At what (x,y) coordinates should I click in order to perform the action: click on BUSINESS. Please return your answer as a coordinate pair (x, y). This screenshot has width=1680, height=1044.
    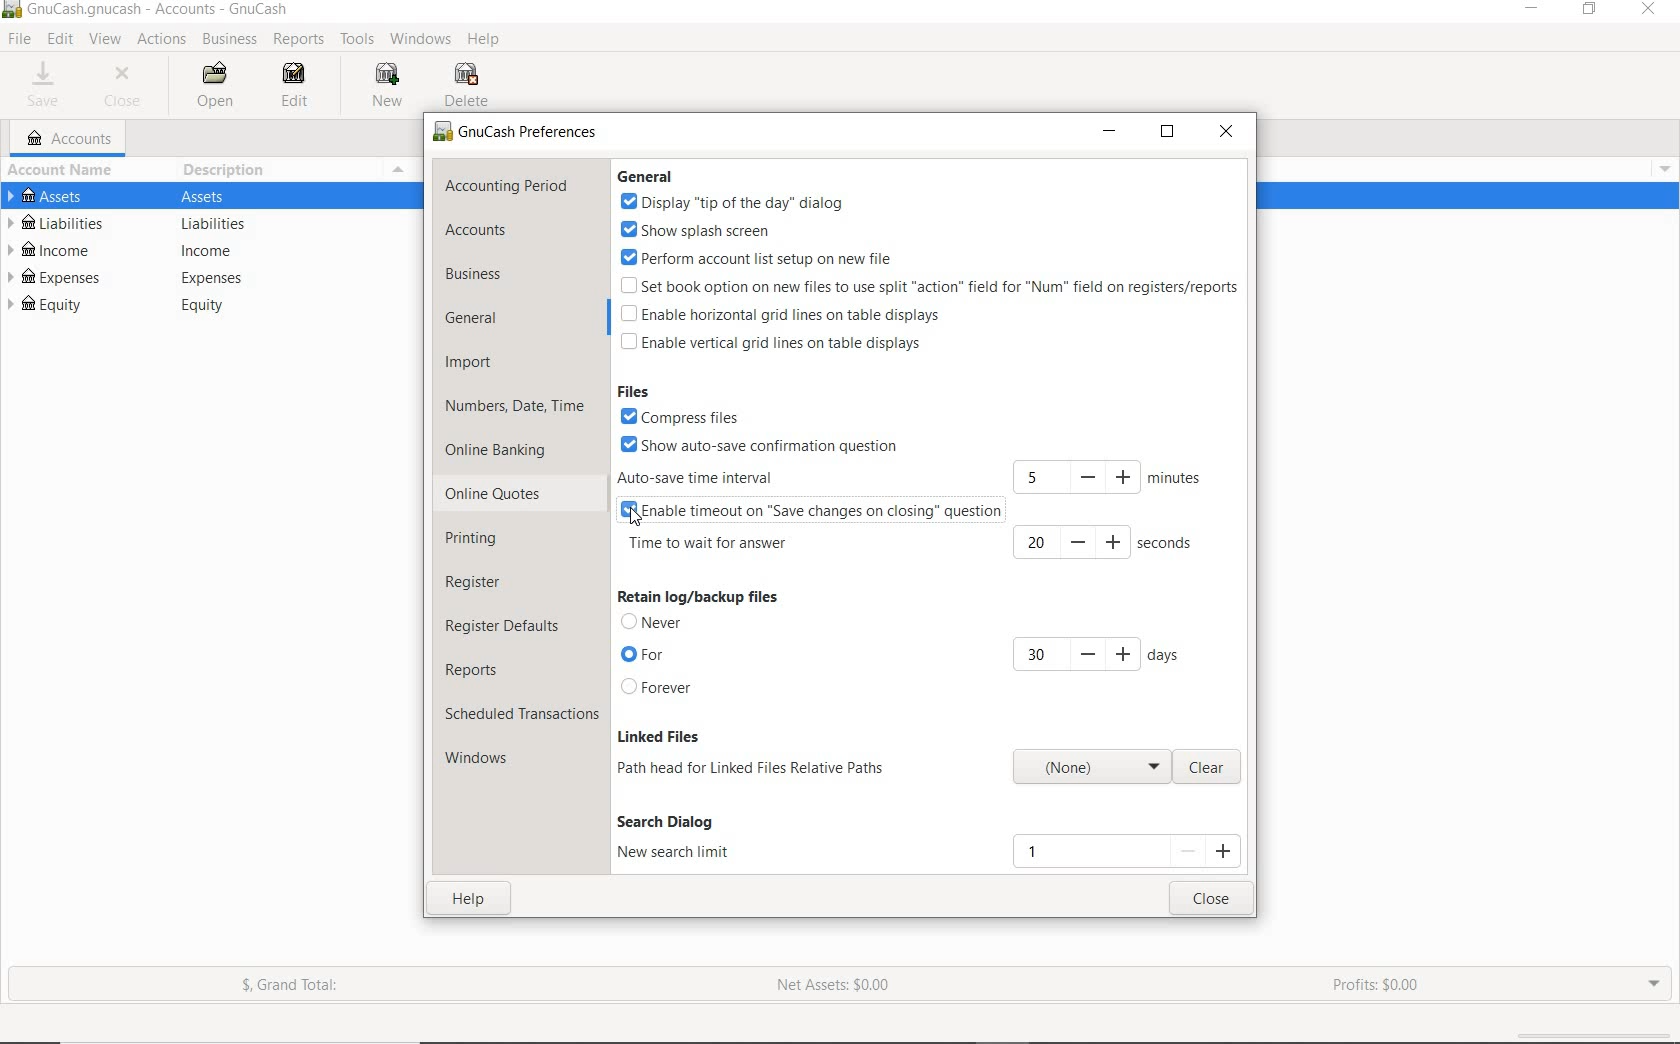
    Looking at the image, I should click on (492, 274).